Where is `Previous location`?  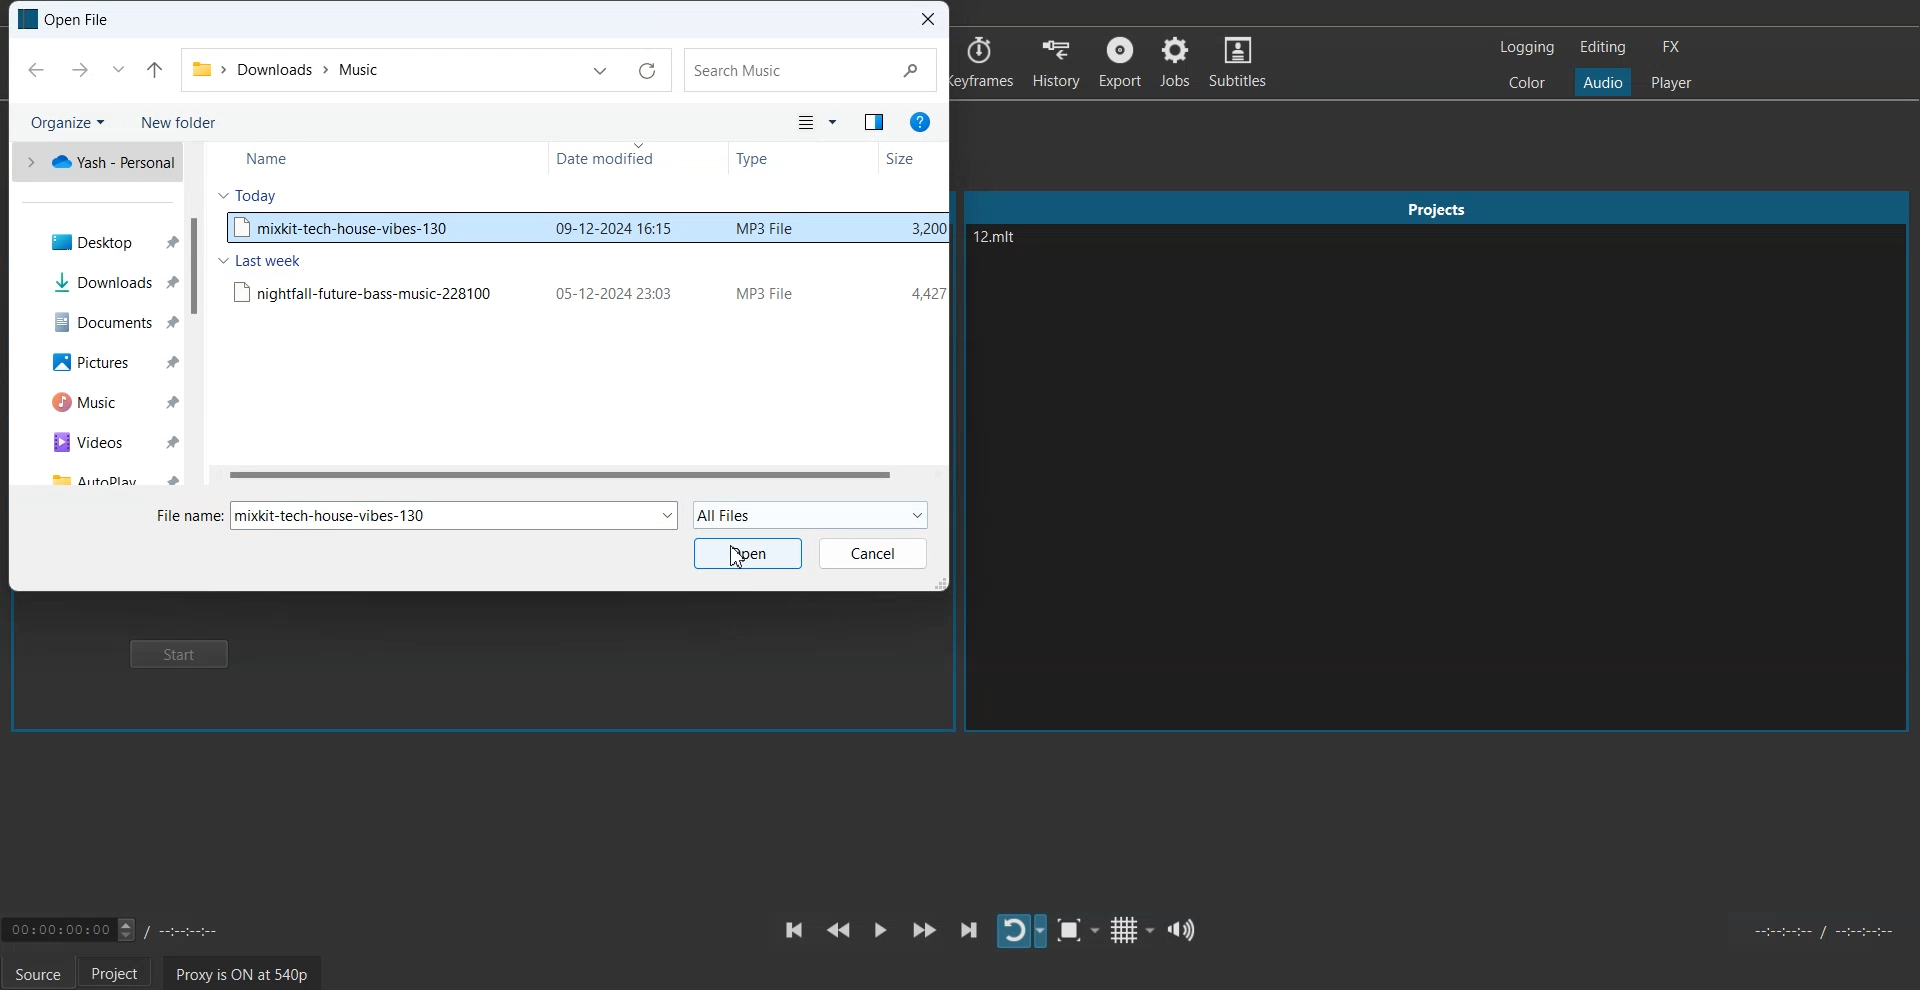
Previous location is located at coordinates (601, 70).